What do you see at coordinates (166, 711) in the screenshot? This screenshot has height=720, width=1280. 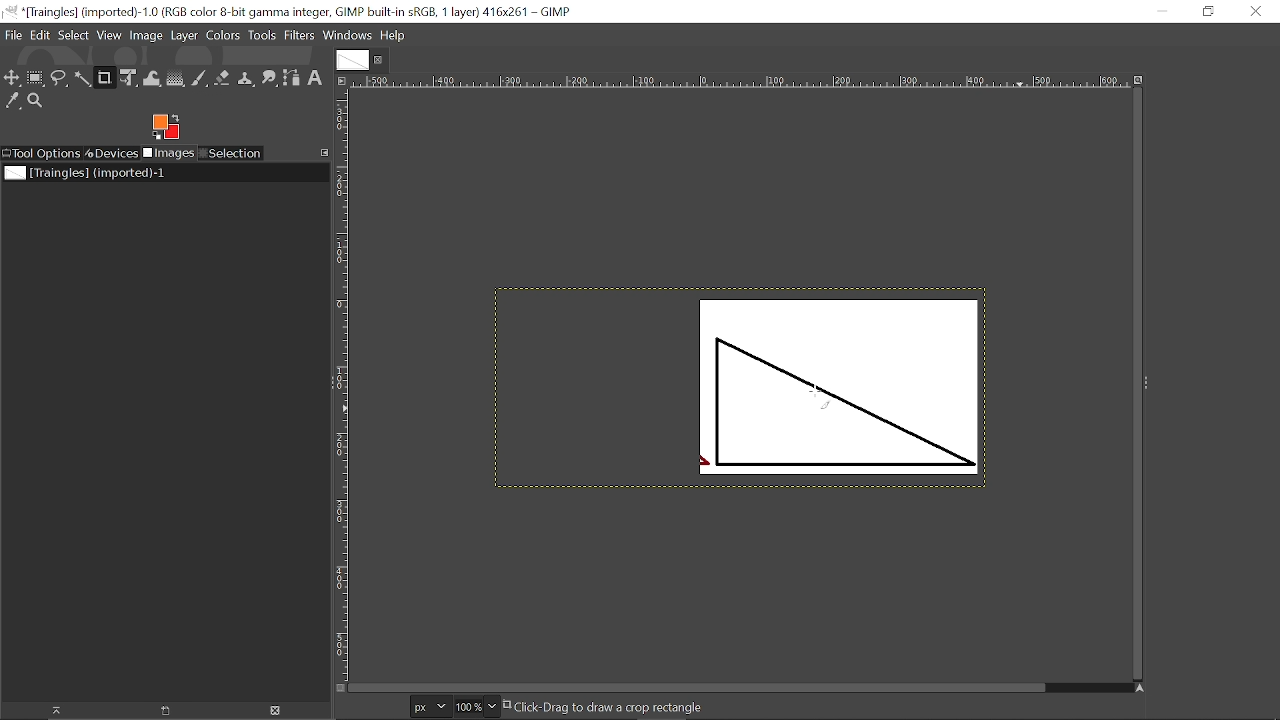 I see `New image display for this image` at bounding box center [166, 711].